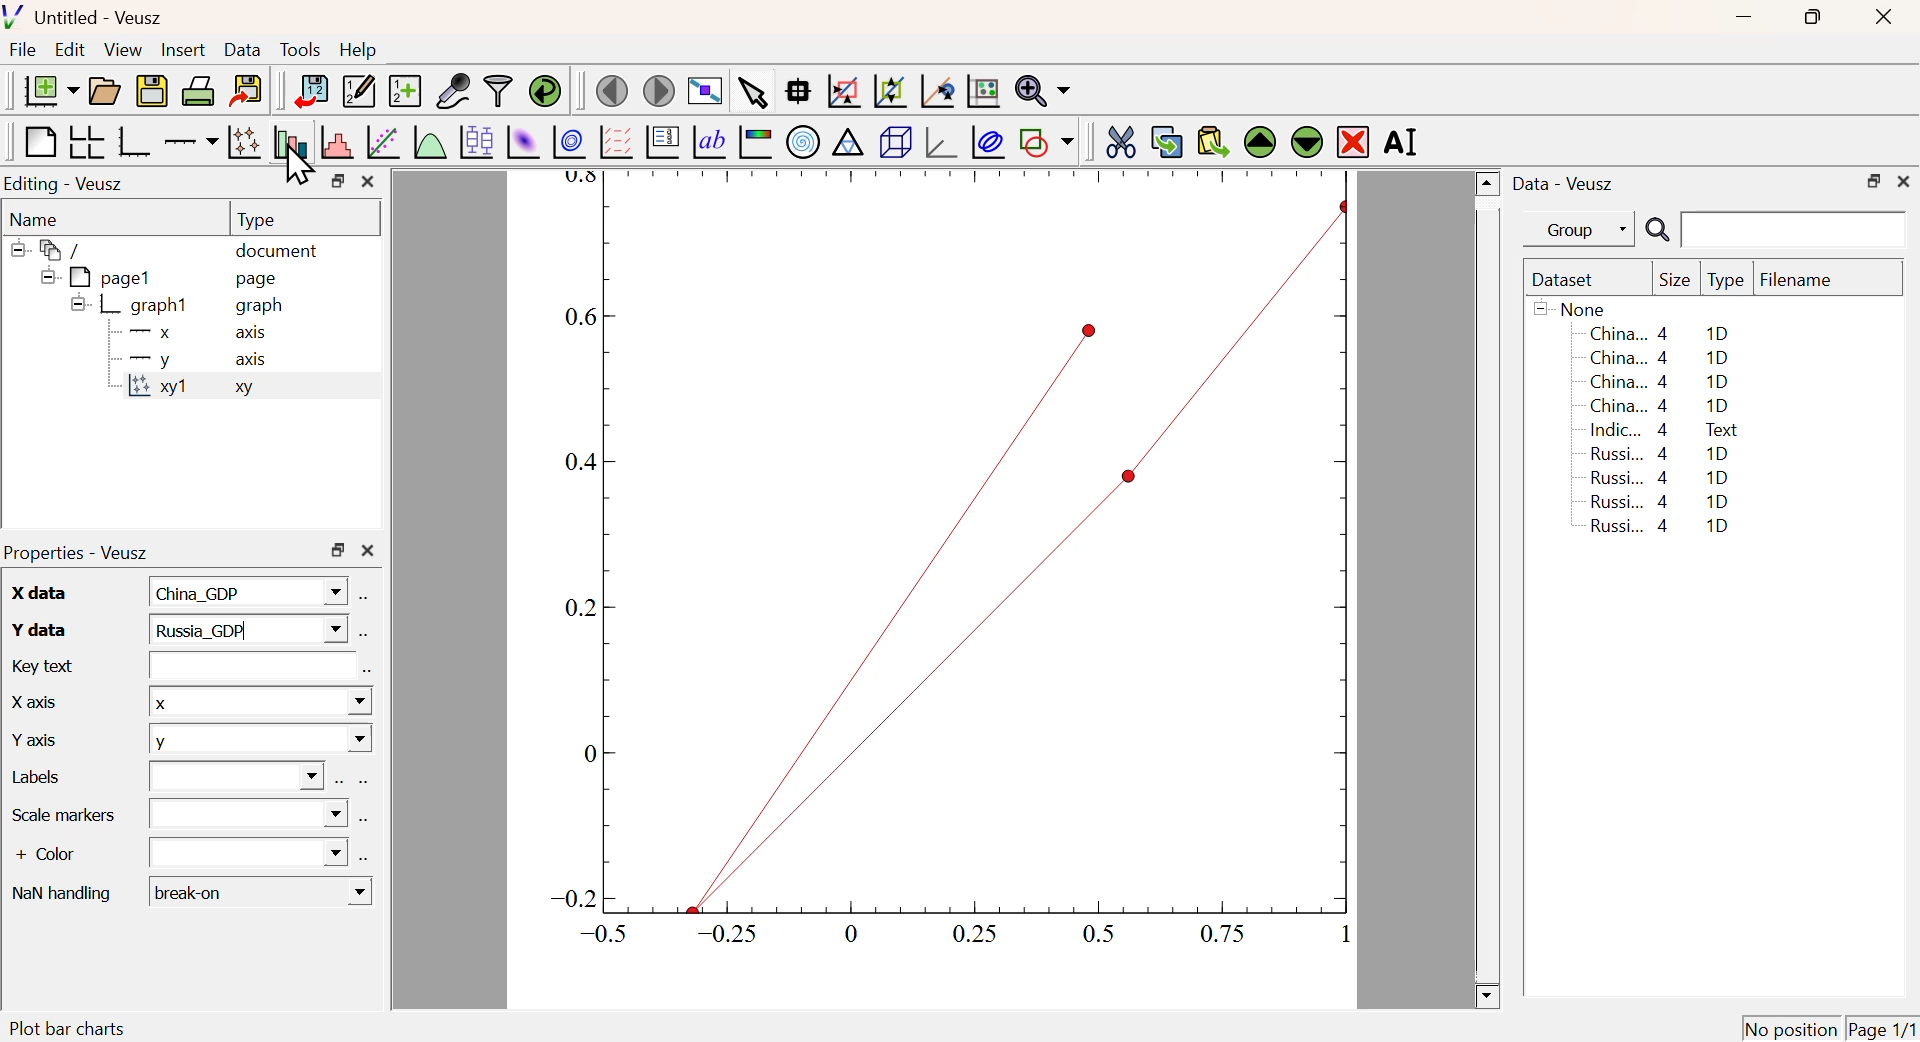 This screenshot has width=1920, height=1042. What do you see at coordinates (1488, 591) in the screenshot?
I see `Scroll` at bounding box center [1488, 591].